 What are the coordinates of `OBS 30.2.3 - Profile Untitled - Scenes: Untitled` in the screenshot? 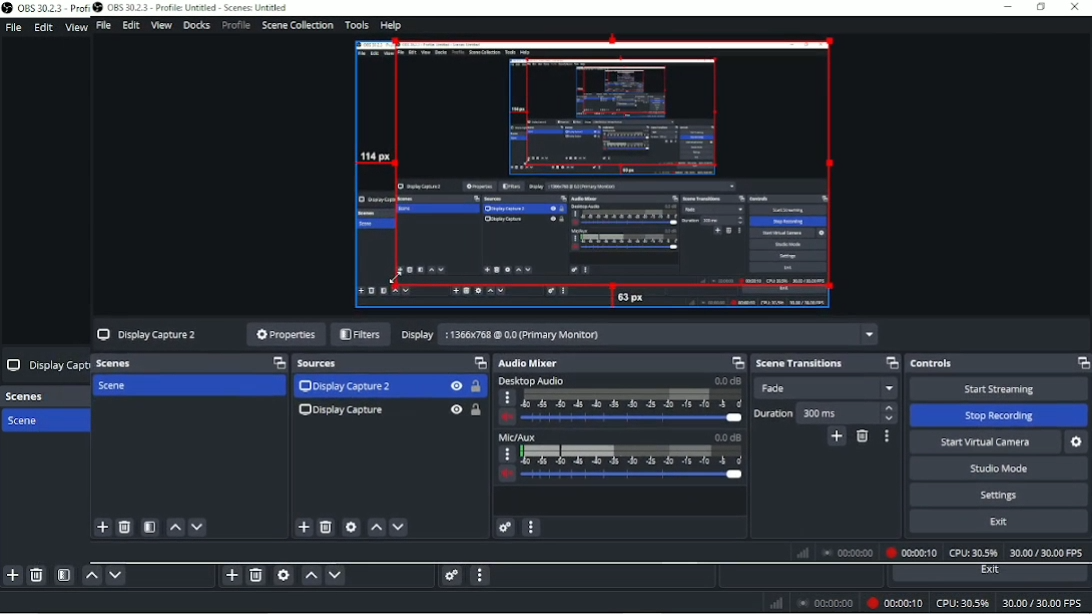 It's located at (190, 8).